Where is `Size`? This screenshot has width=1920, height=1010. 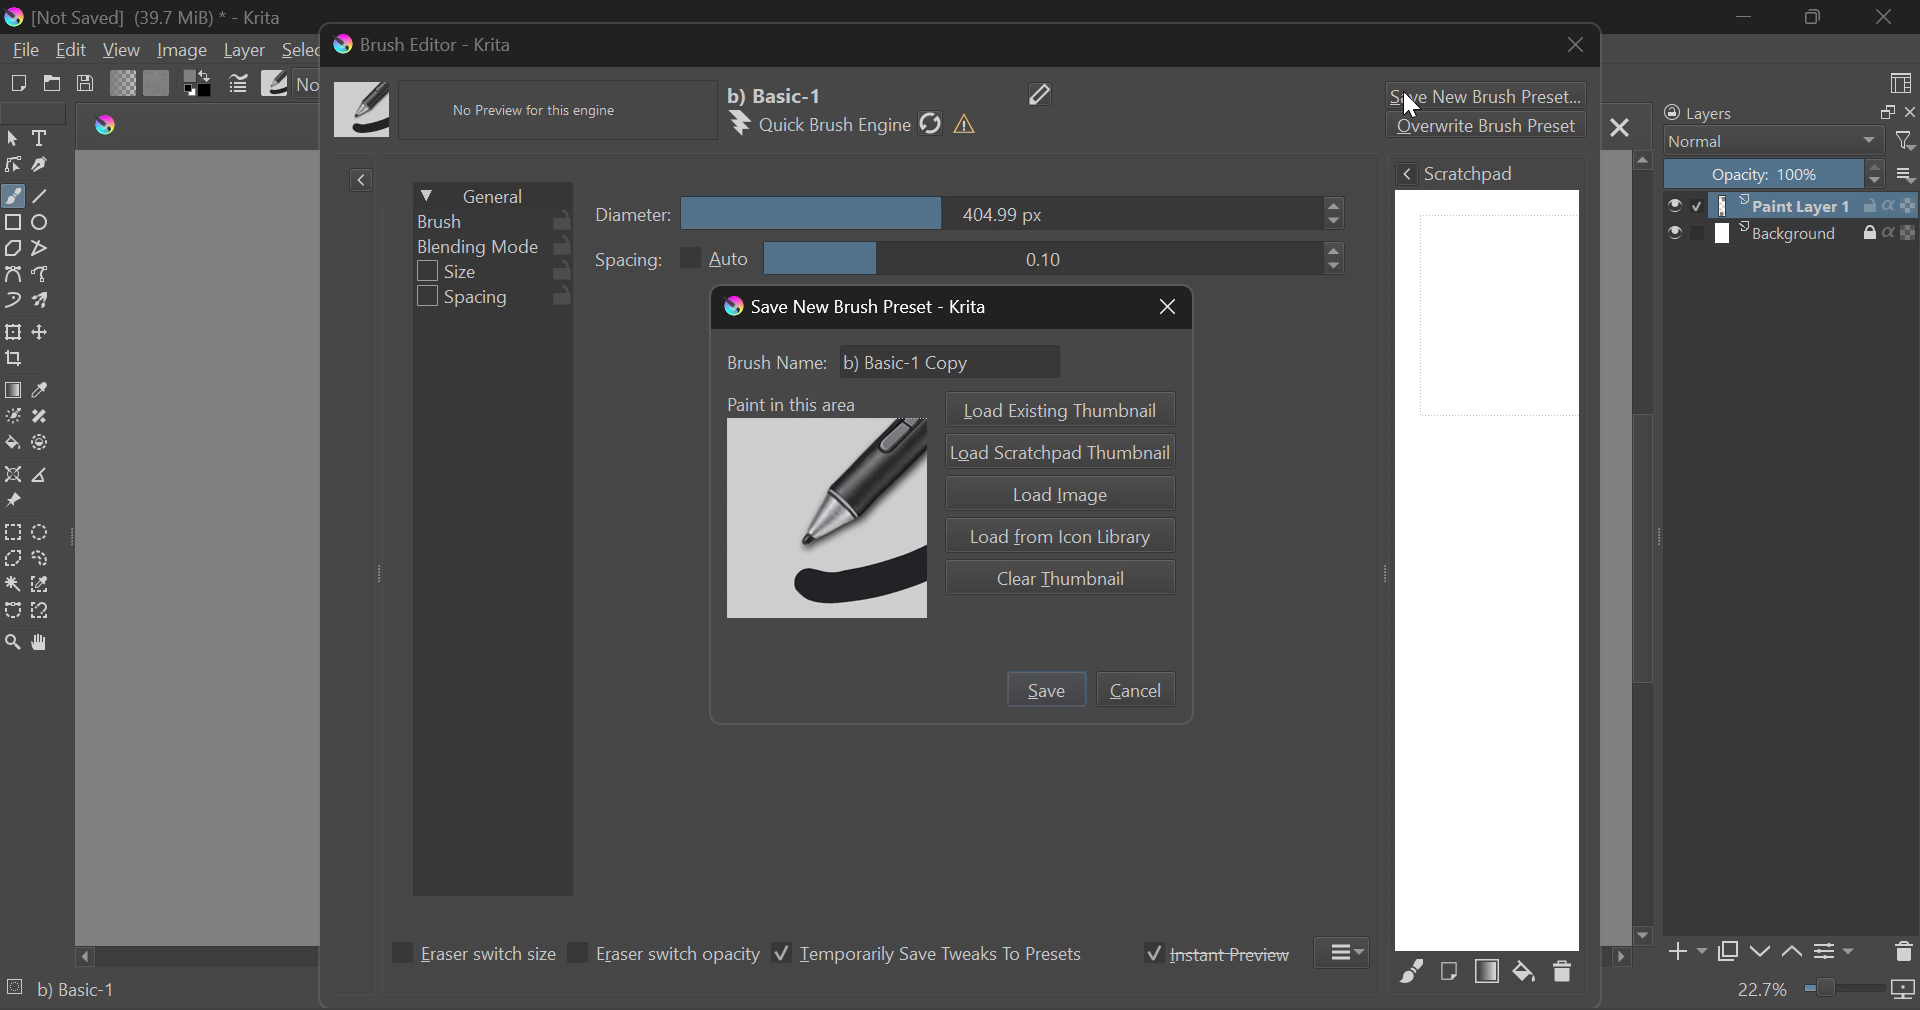
Size is located at coordinates (496, 273).